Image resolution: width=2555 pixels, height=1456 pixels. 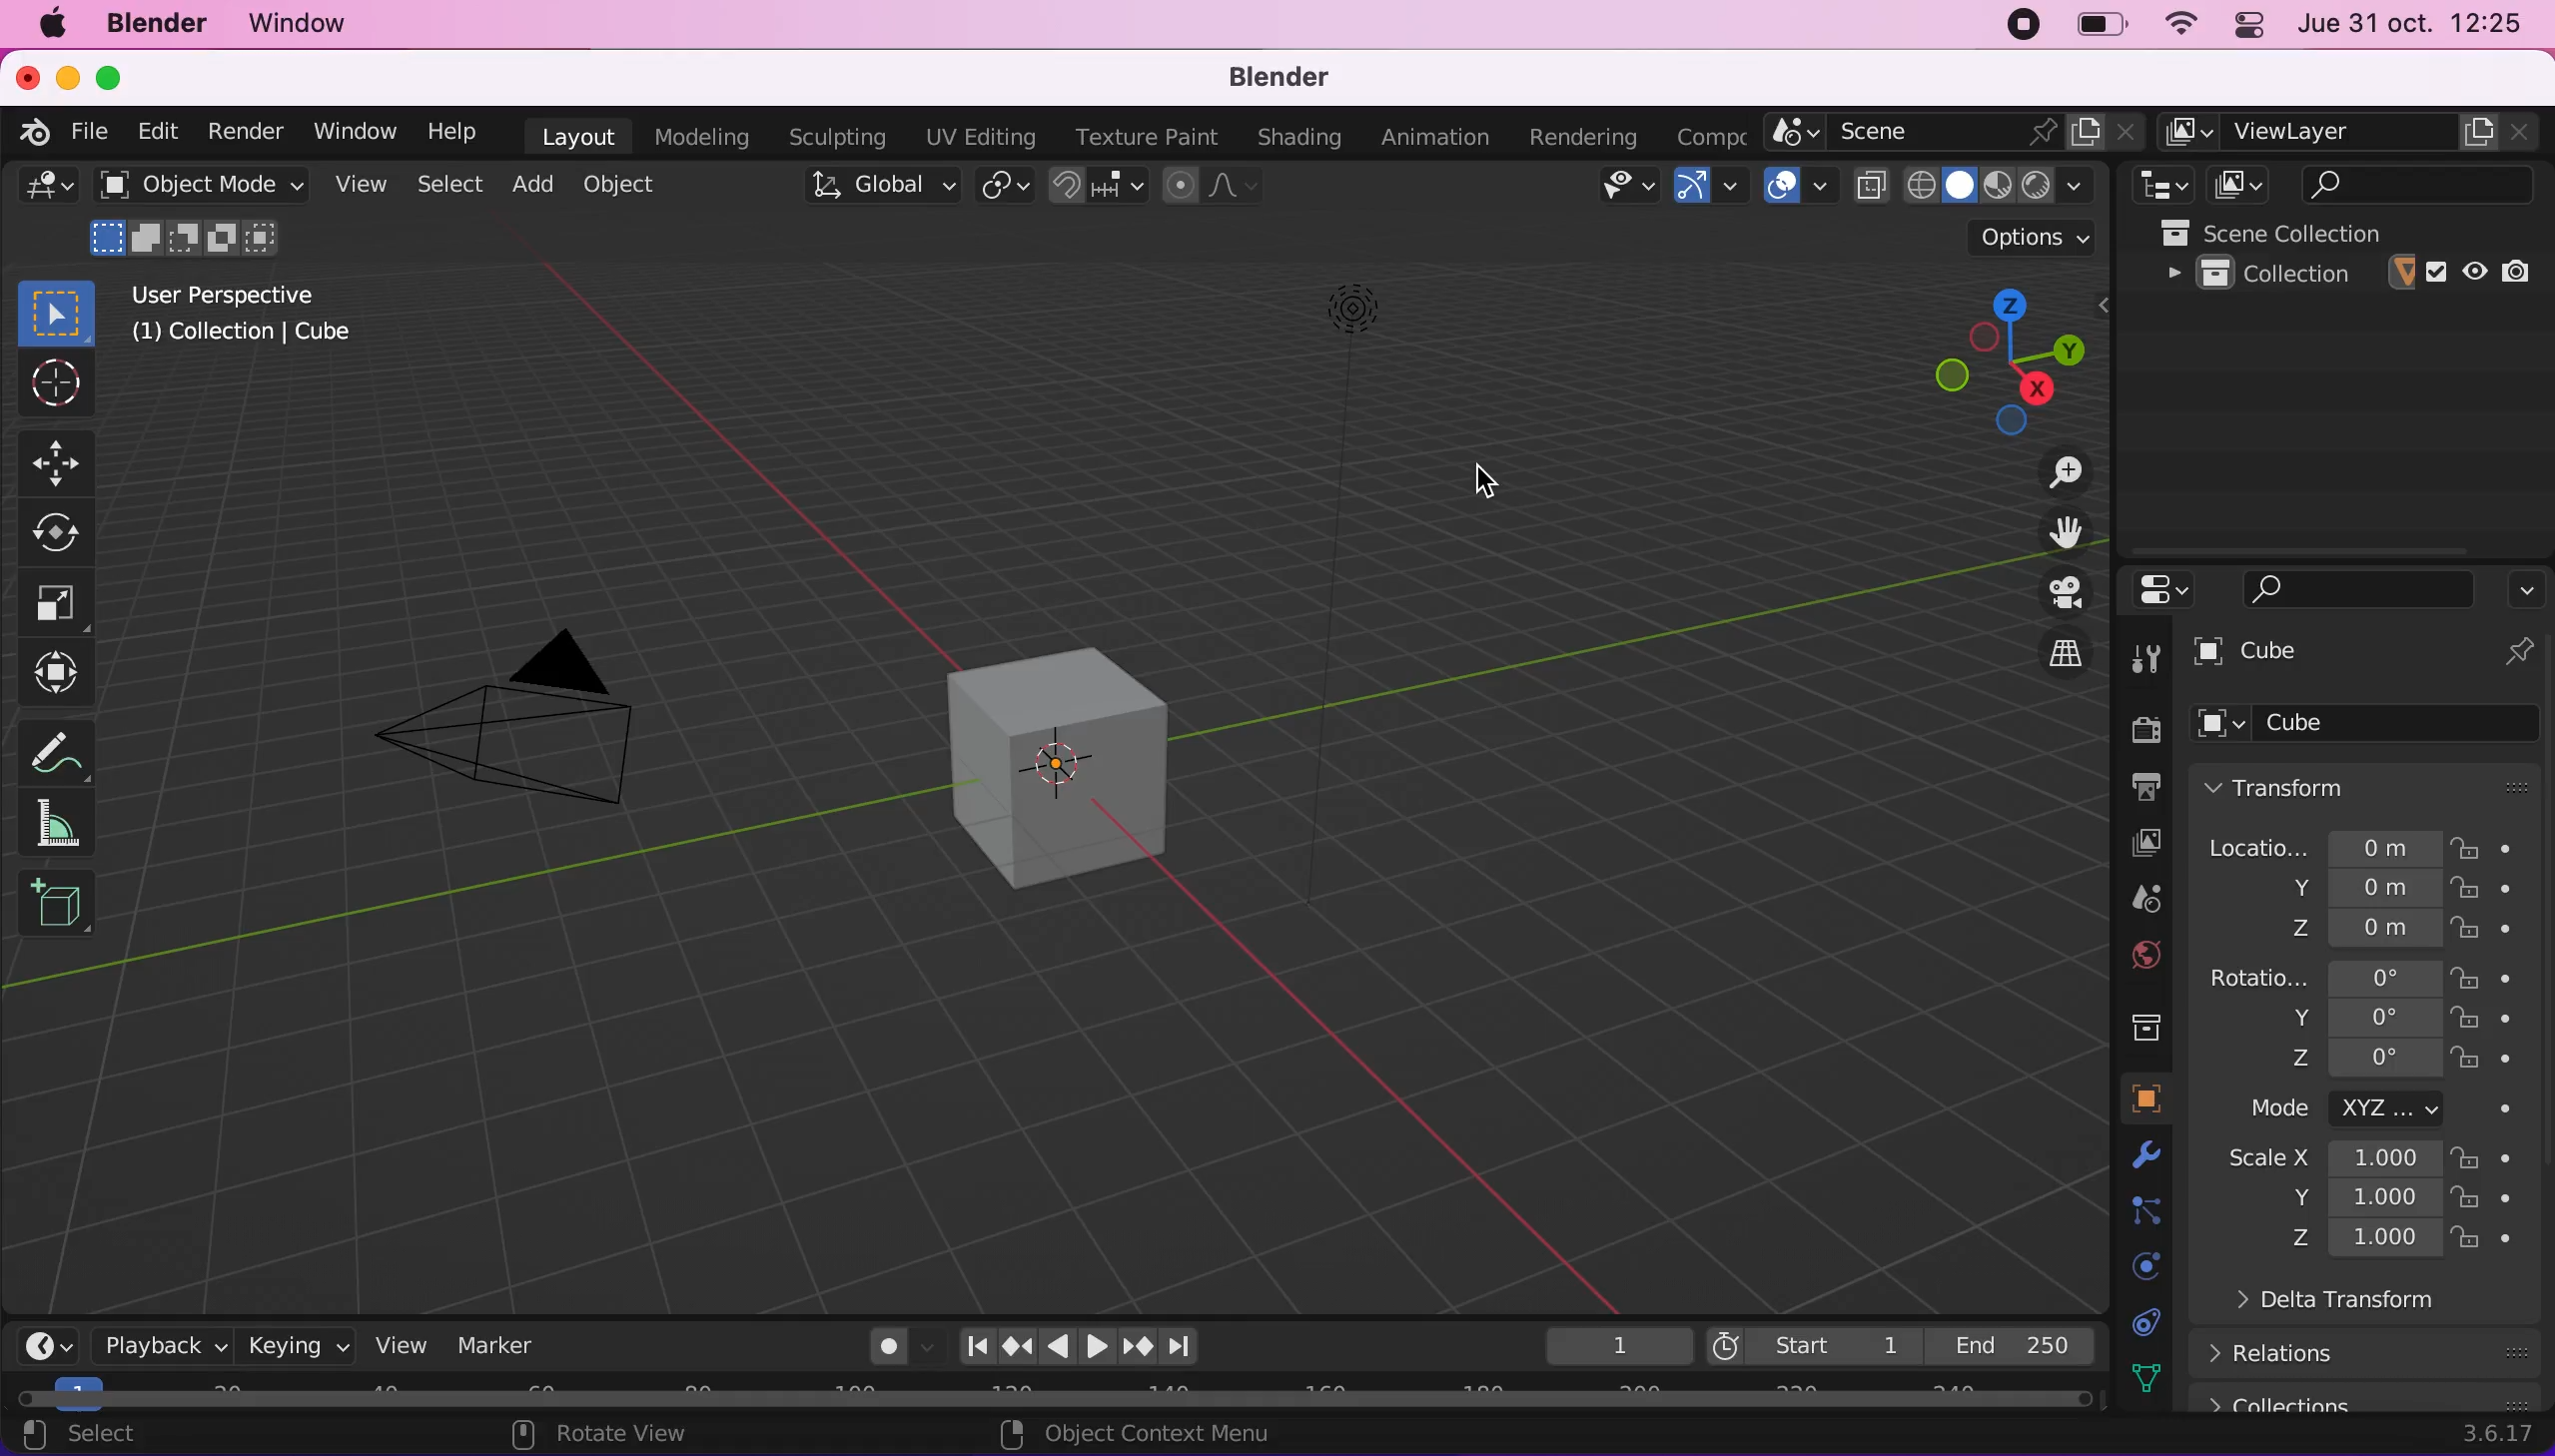 What do you see at coordinates (537, 188) in the screenshot?
I see `add` at bounding box center [537, 188].